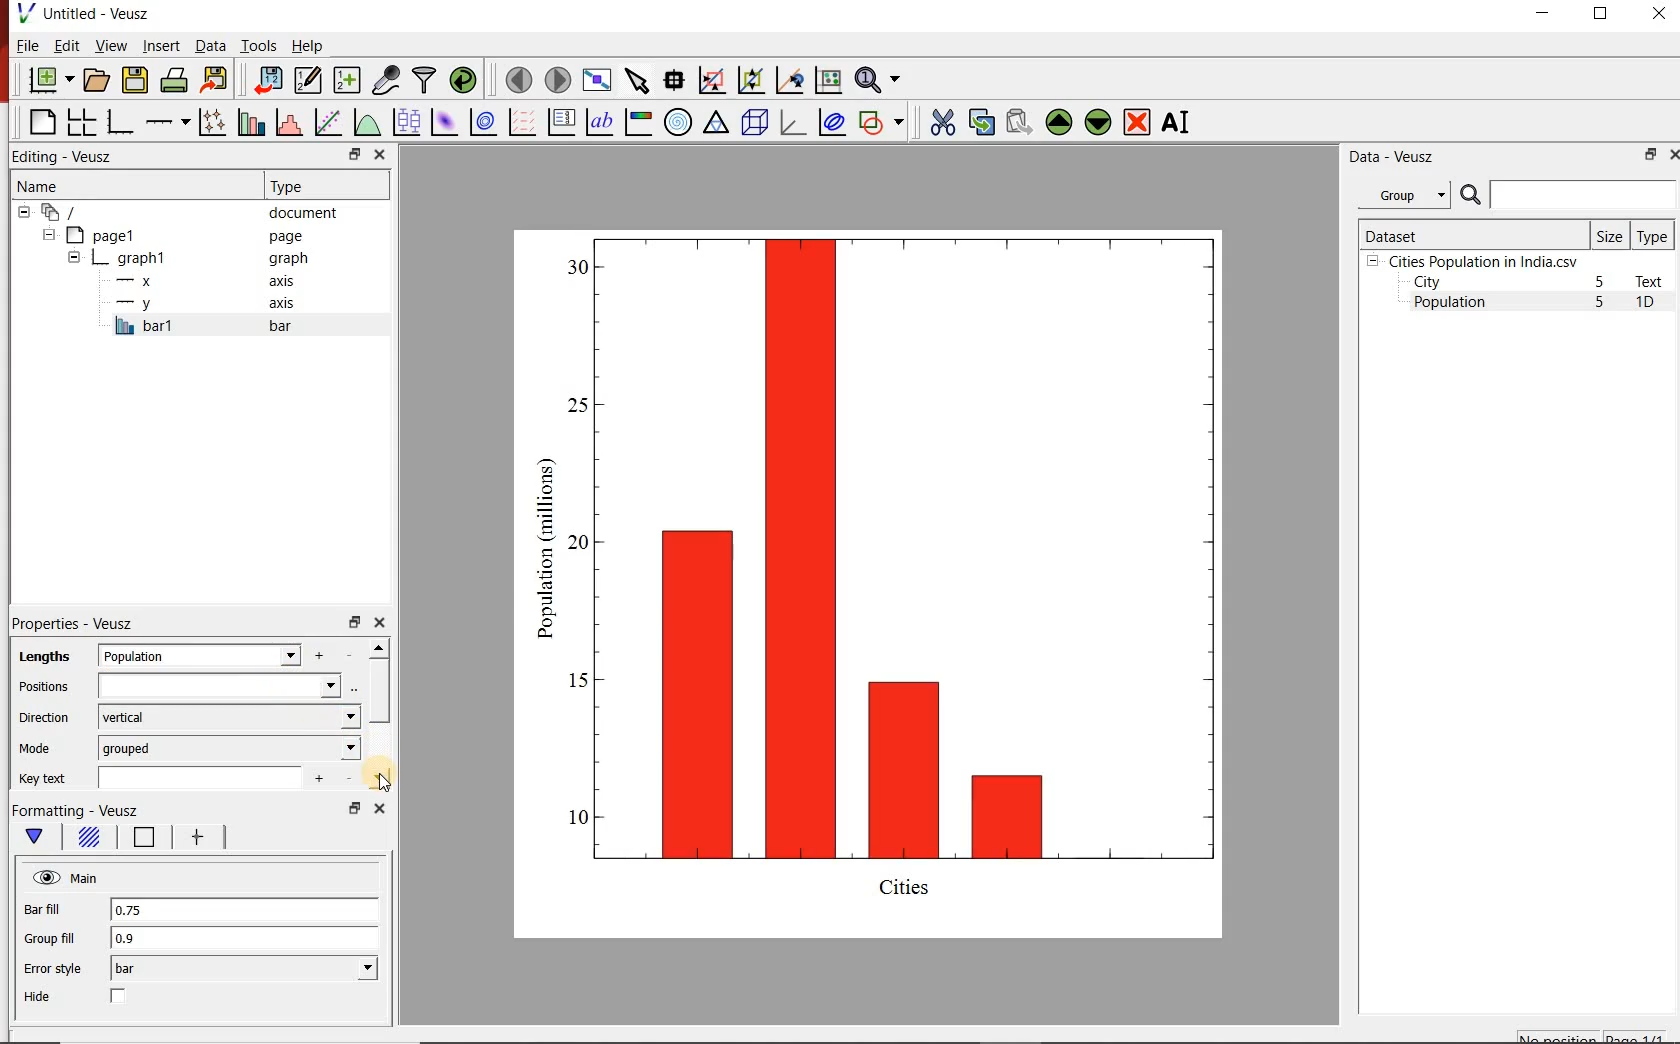  Describe the element at coordinates (828, 79) in the screenshot. I see `click to reset graph axes` at that location.